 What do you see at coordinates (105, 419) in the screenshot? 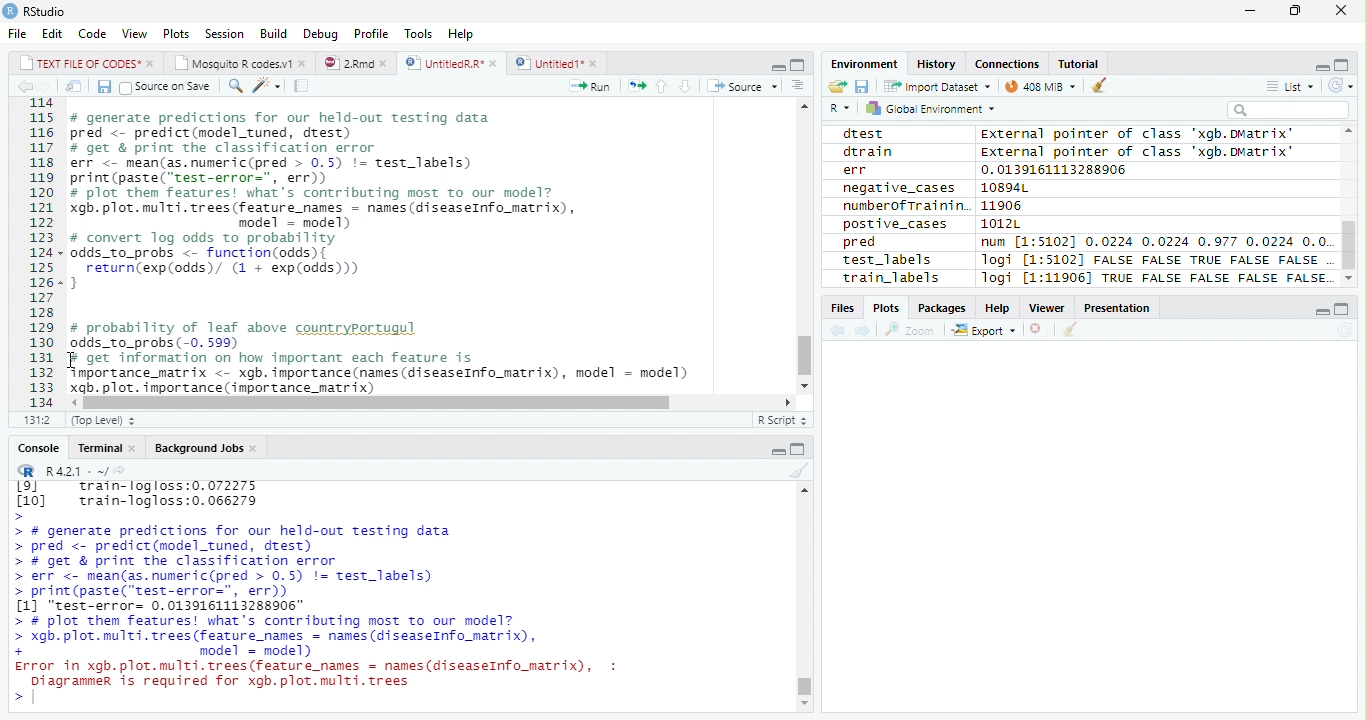
I see `Top Level` at bounding box center [105, 419].